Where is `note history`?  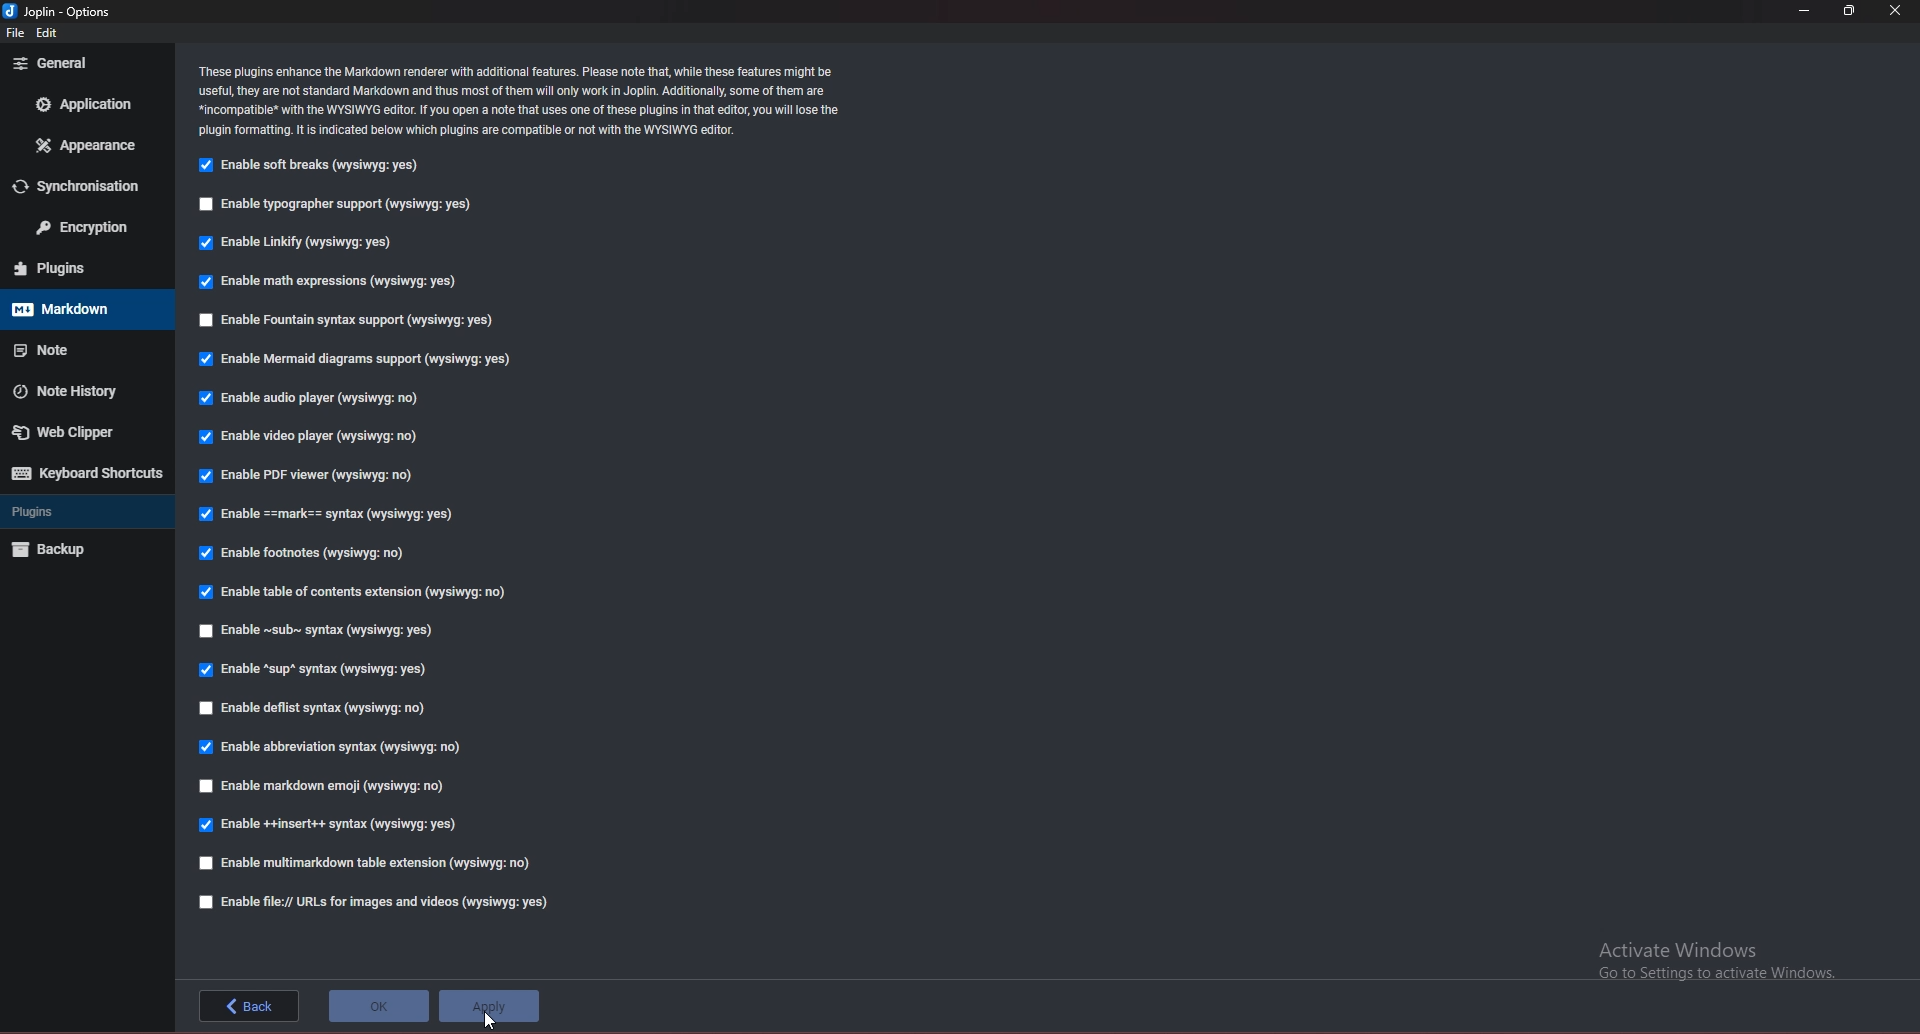
note history is located at coordinates (79, 391).